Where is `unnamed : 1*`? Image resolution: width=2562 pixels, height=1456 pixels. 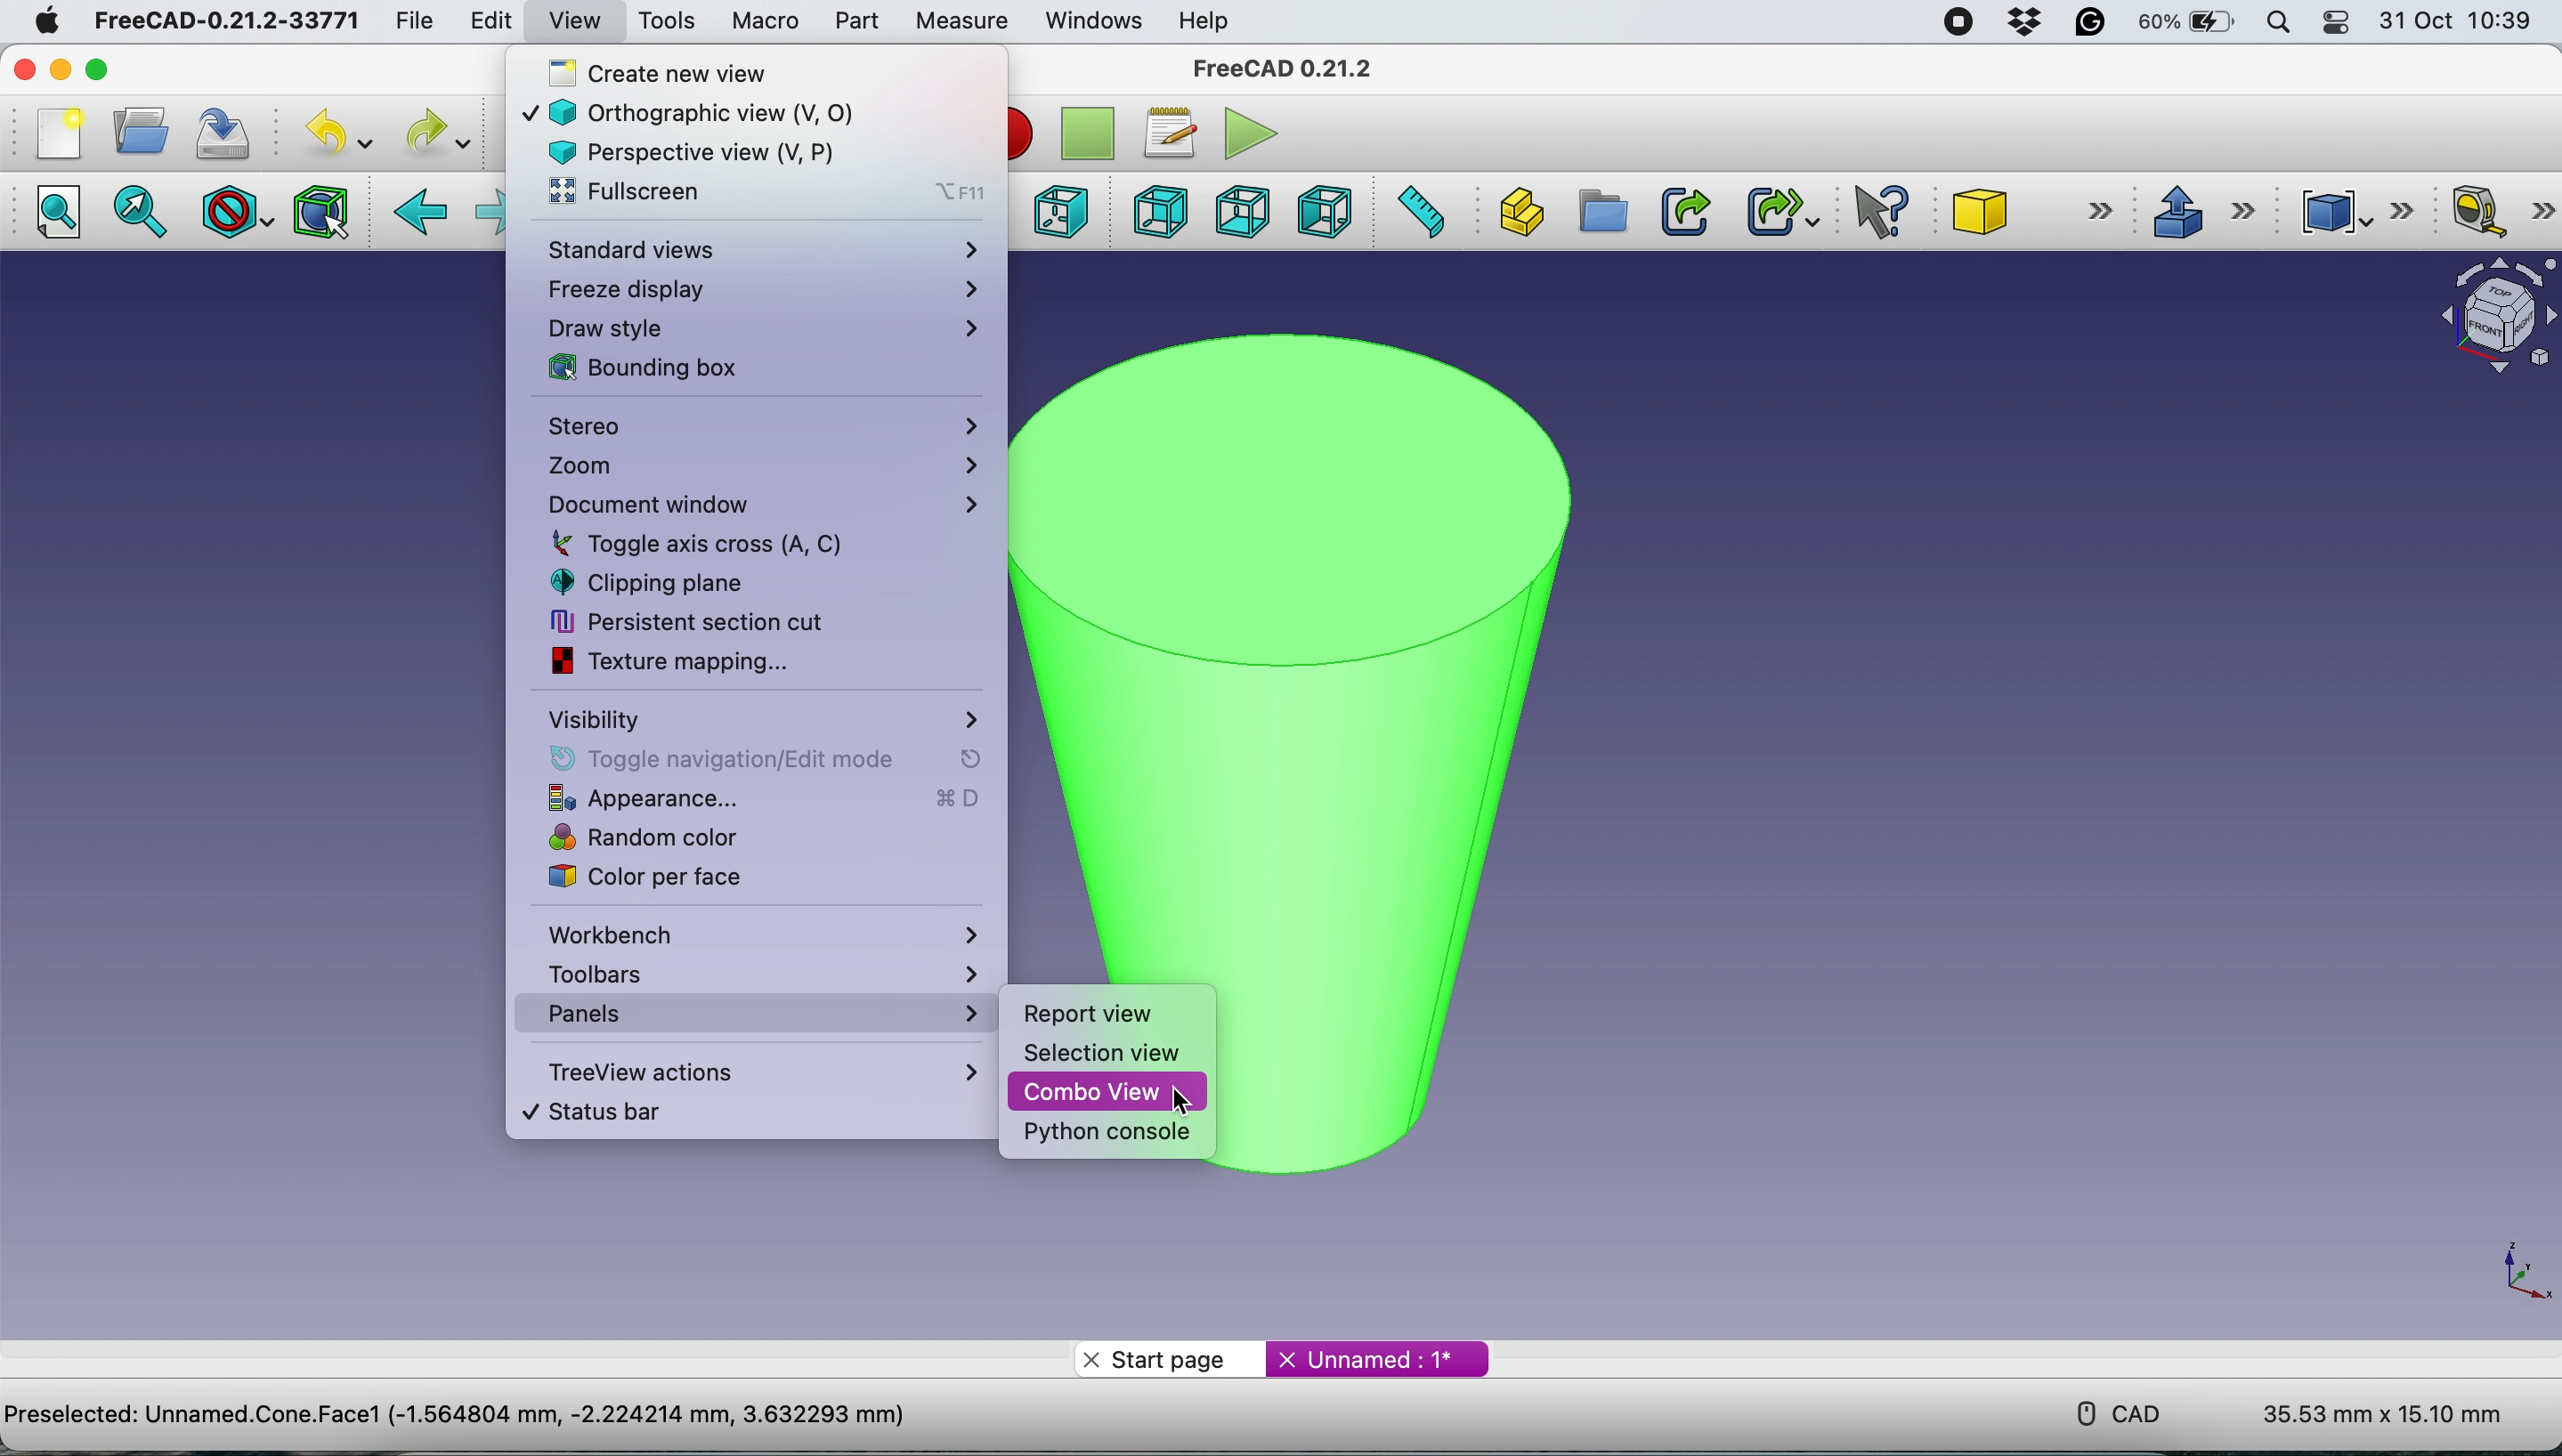 unnamed : 1* is located at coordinates (1378, 1355).